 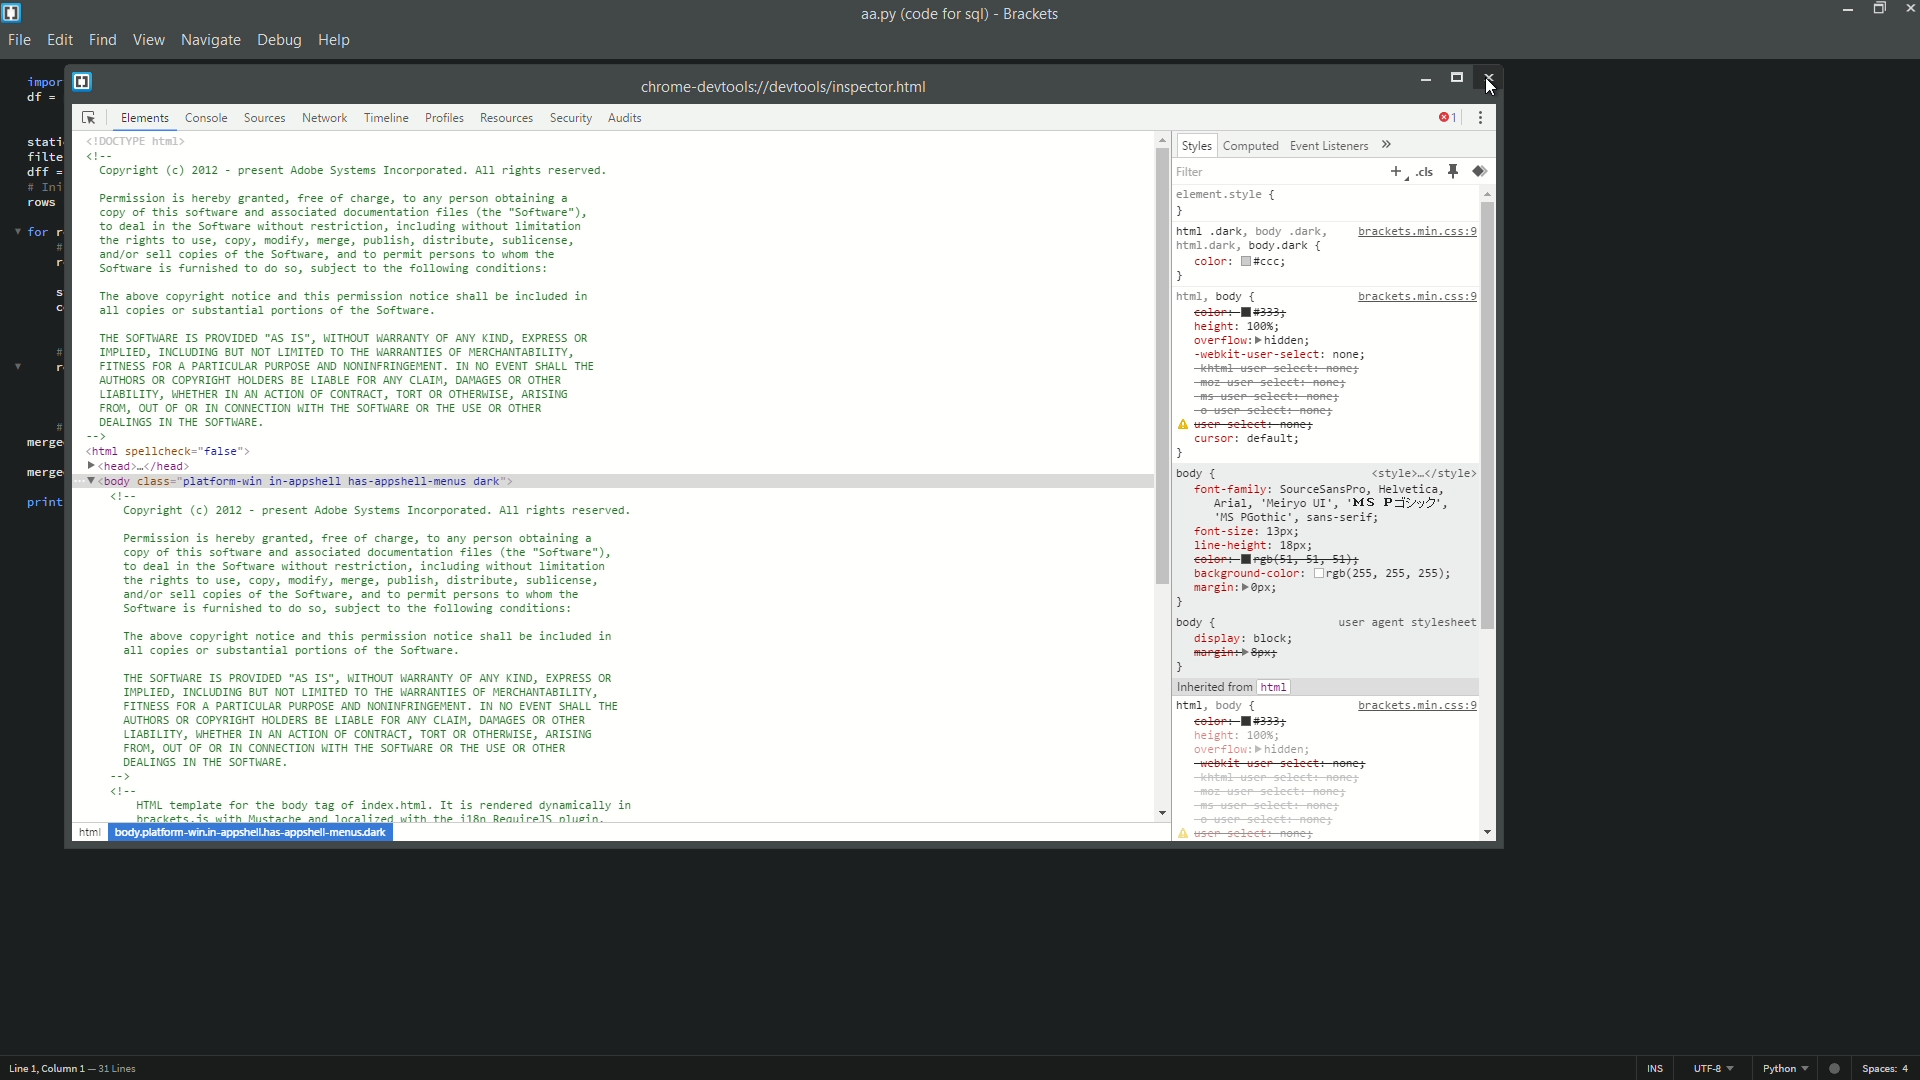 I want to click on network, so click(x=325, y=118).